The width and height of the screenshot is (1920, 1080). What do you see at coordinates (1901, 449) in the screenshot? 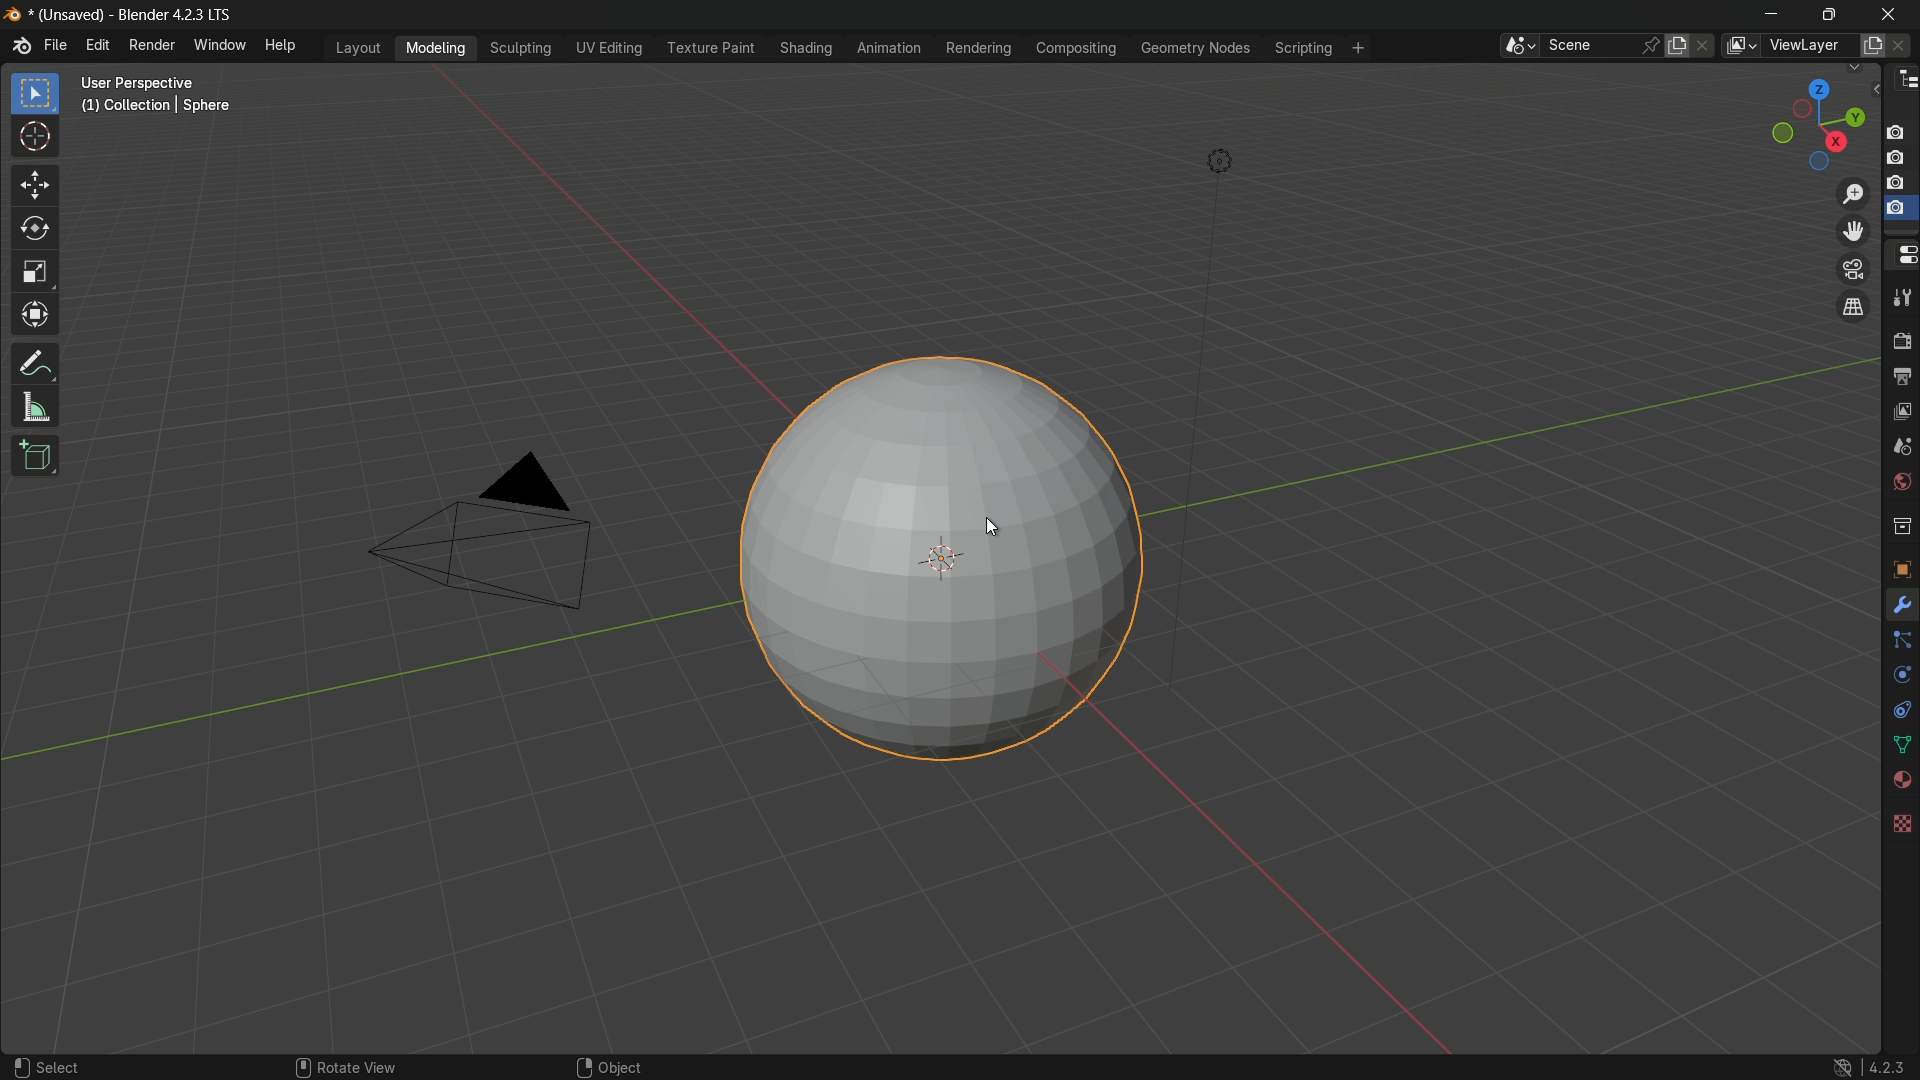
I see `scenes` at bounding box center [1901, 449].